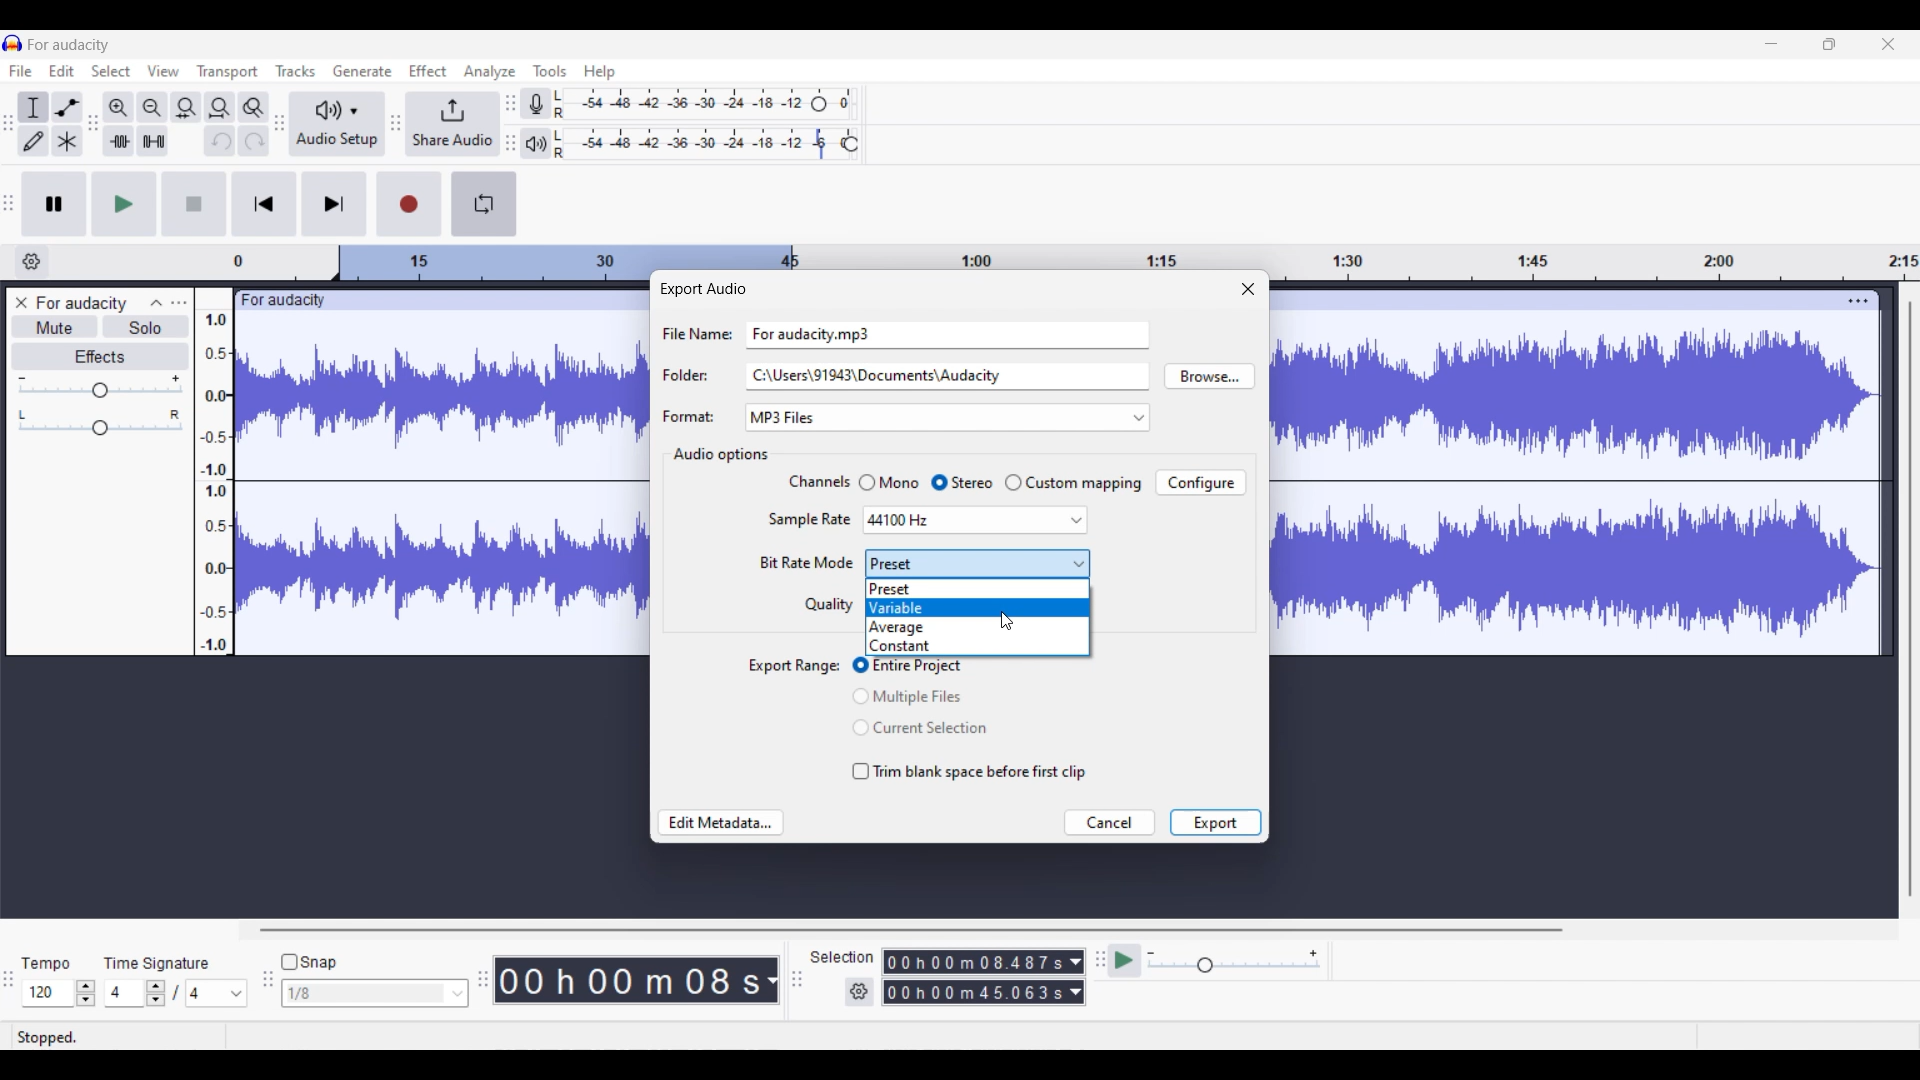 This screenshot has height=1080, width=1920. What do you see at coordinates (101, 357) in the screenshot?
I see `Effects` at bounding box center [101, 357].